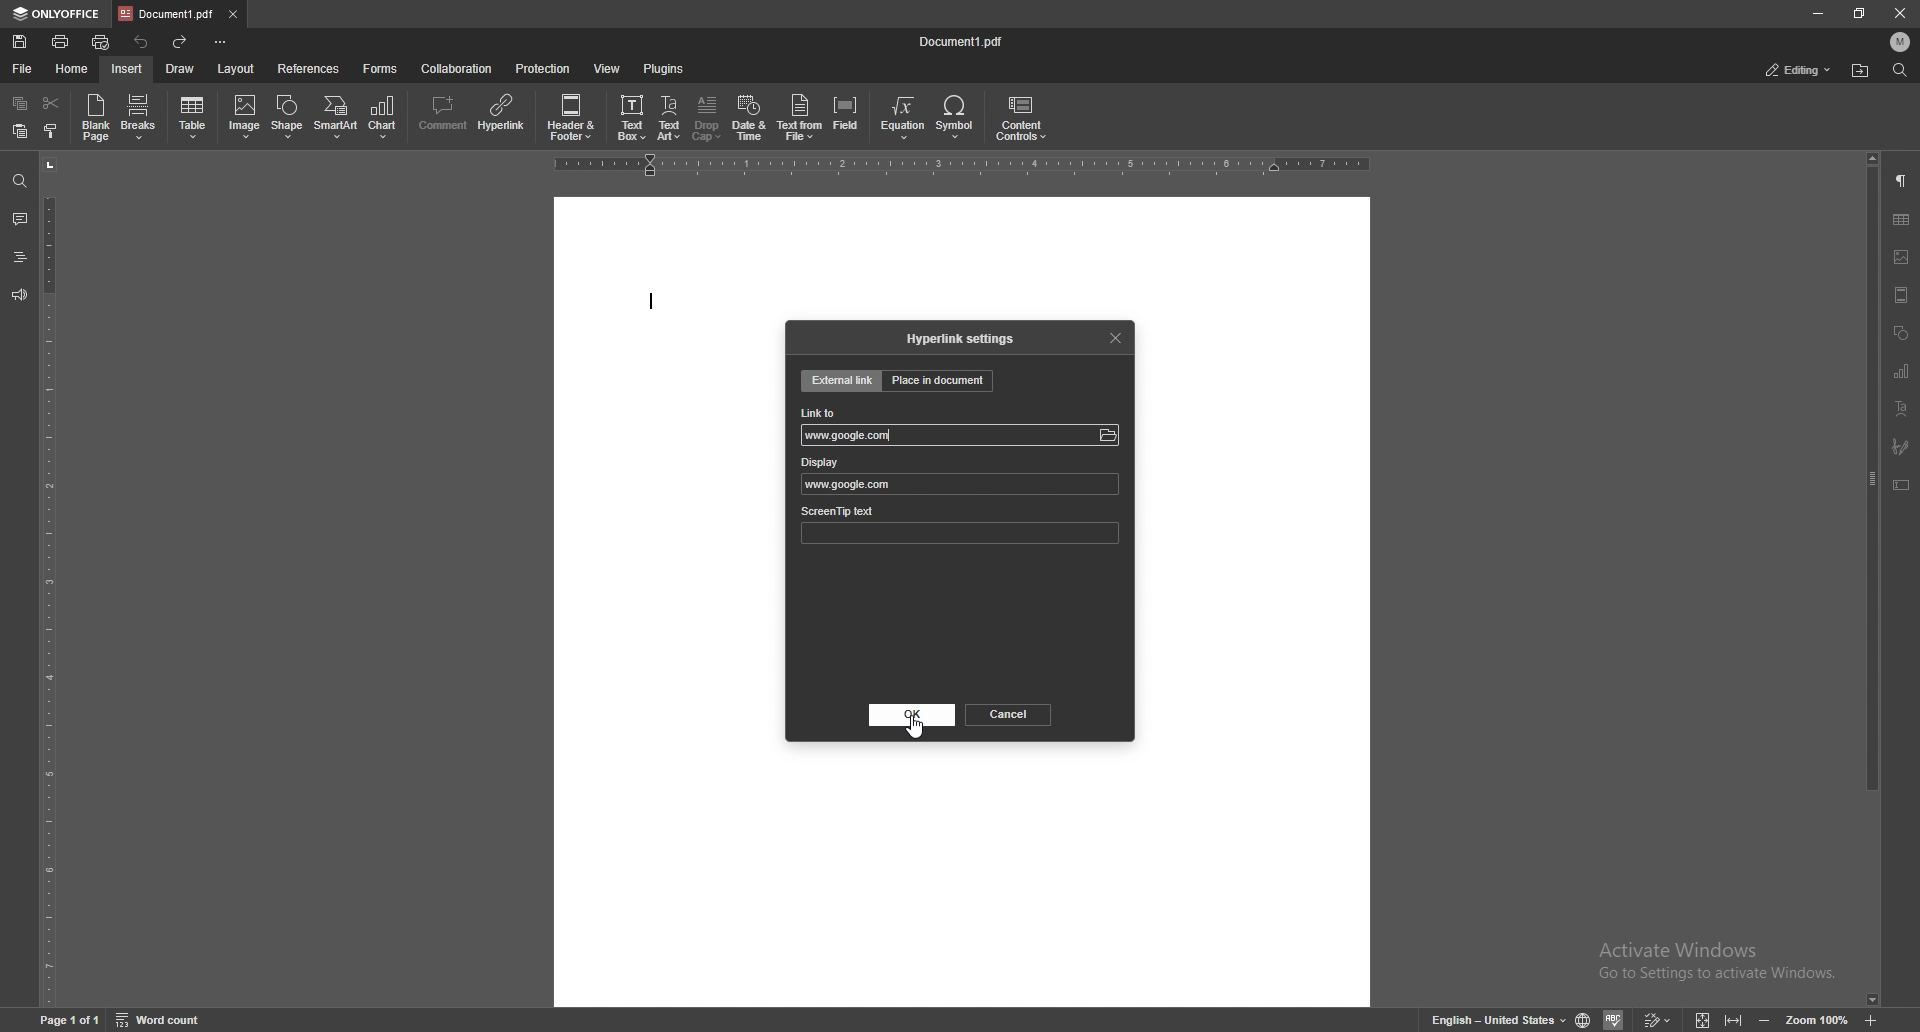 The width and height of the screenshot is (1920, 1032). I want to click on image, so click(1902, 257).